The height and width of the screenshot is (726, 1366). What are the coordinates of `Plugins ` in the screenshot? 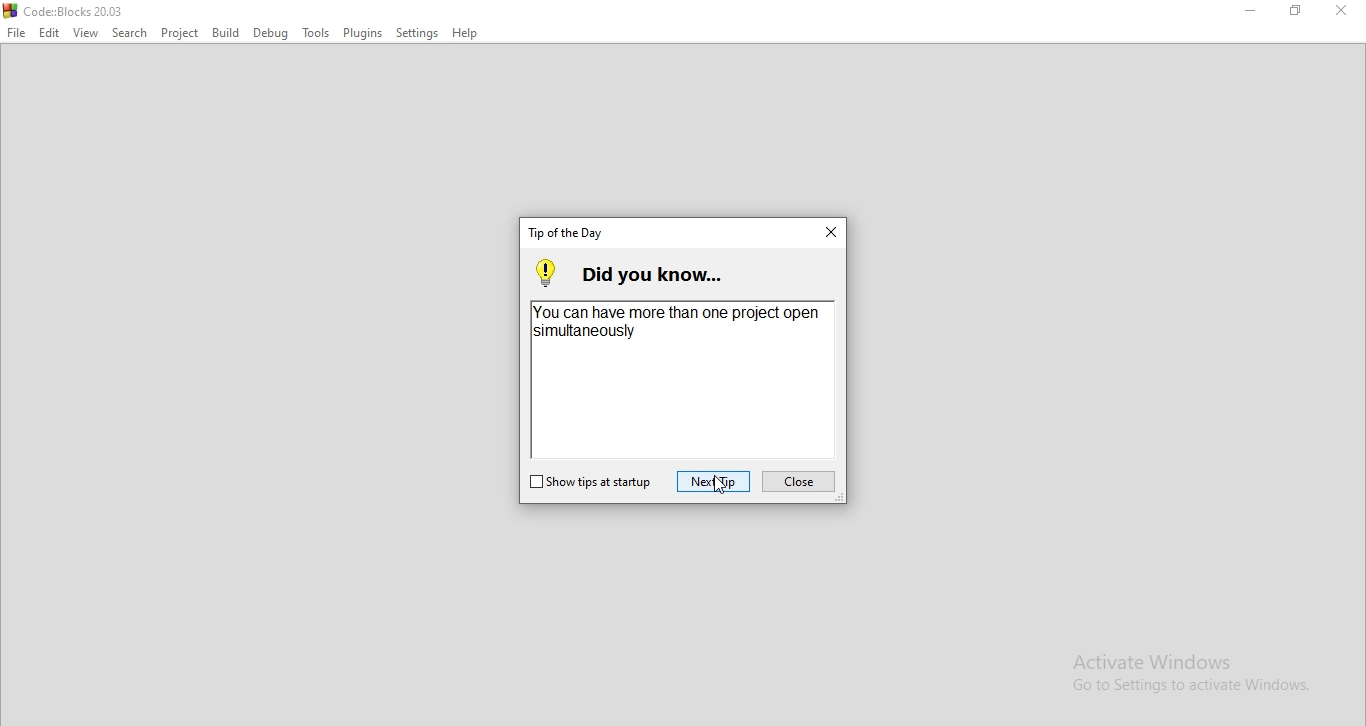 It's located at (362, 35).